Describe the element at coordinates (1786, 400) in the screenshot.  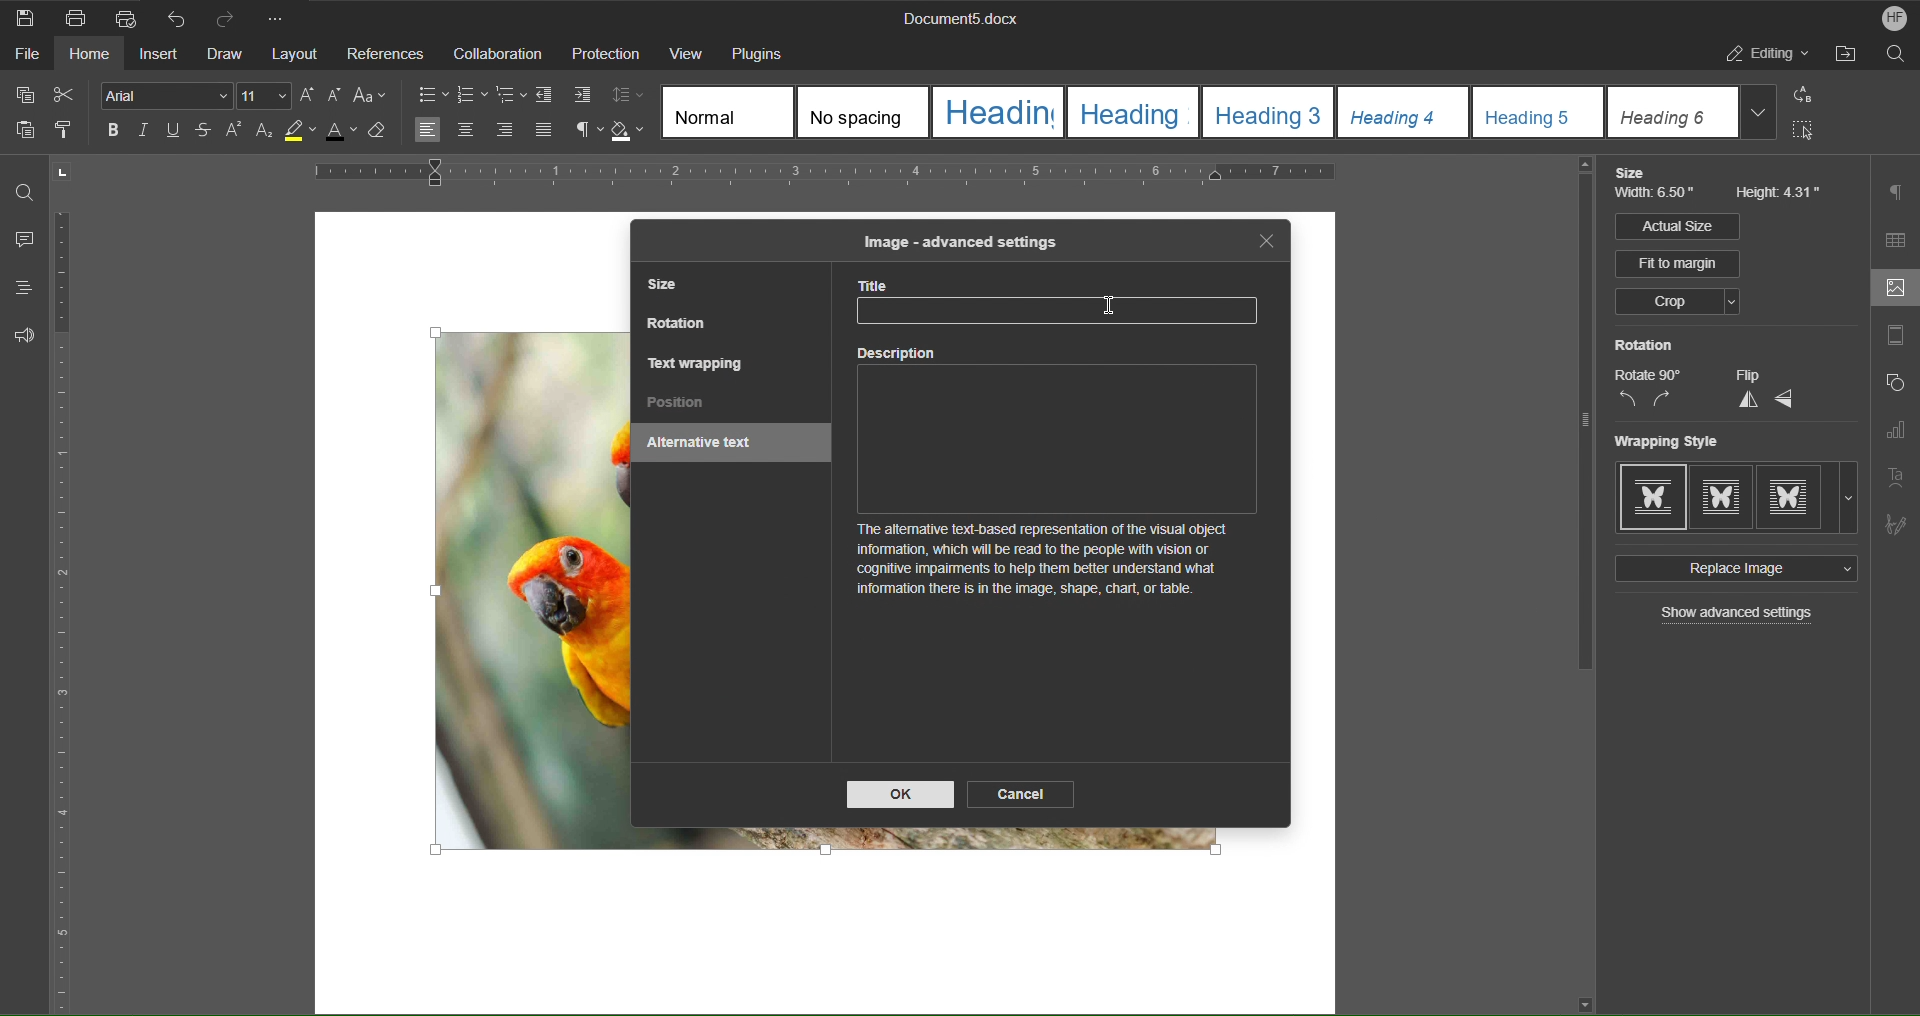
I see `Horizontal Flip` at that location.